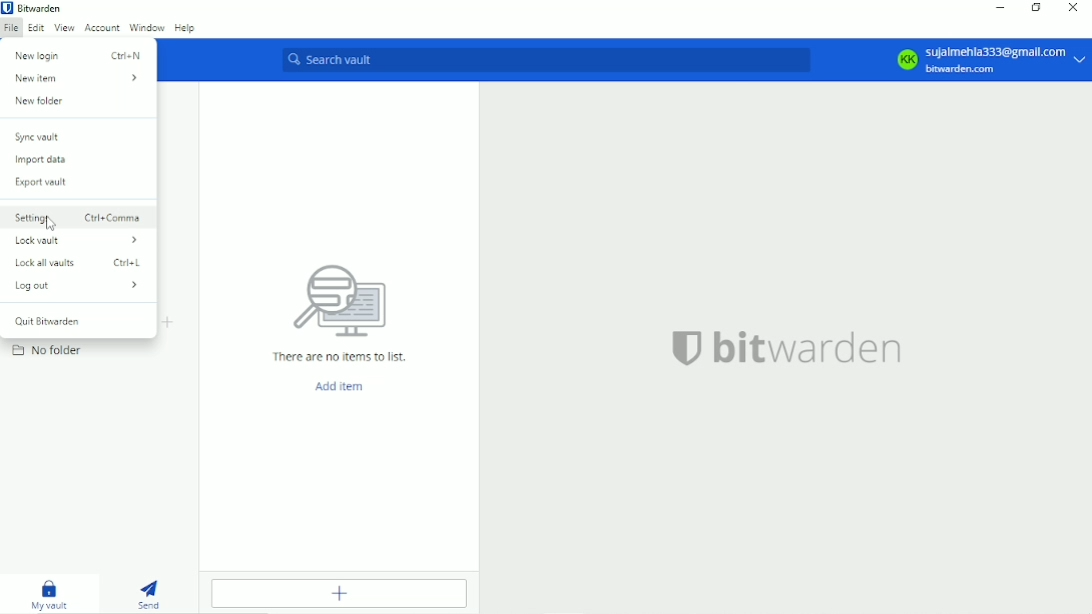  I want to click on New item , so click(78, 79).